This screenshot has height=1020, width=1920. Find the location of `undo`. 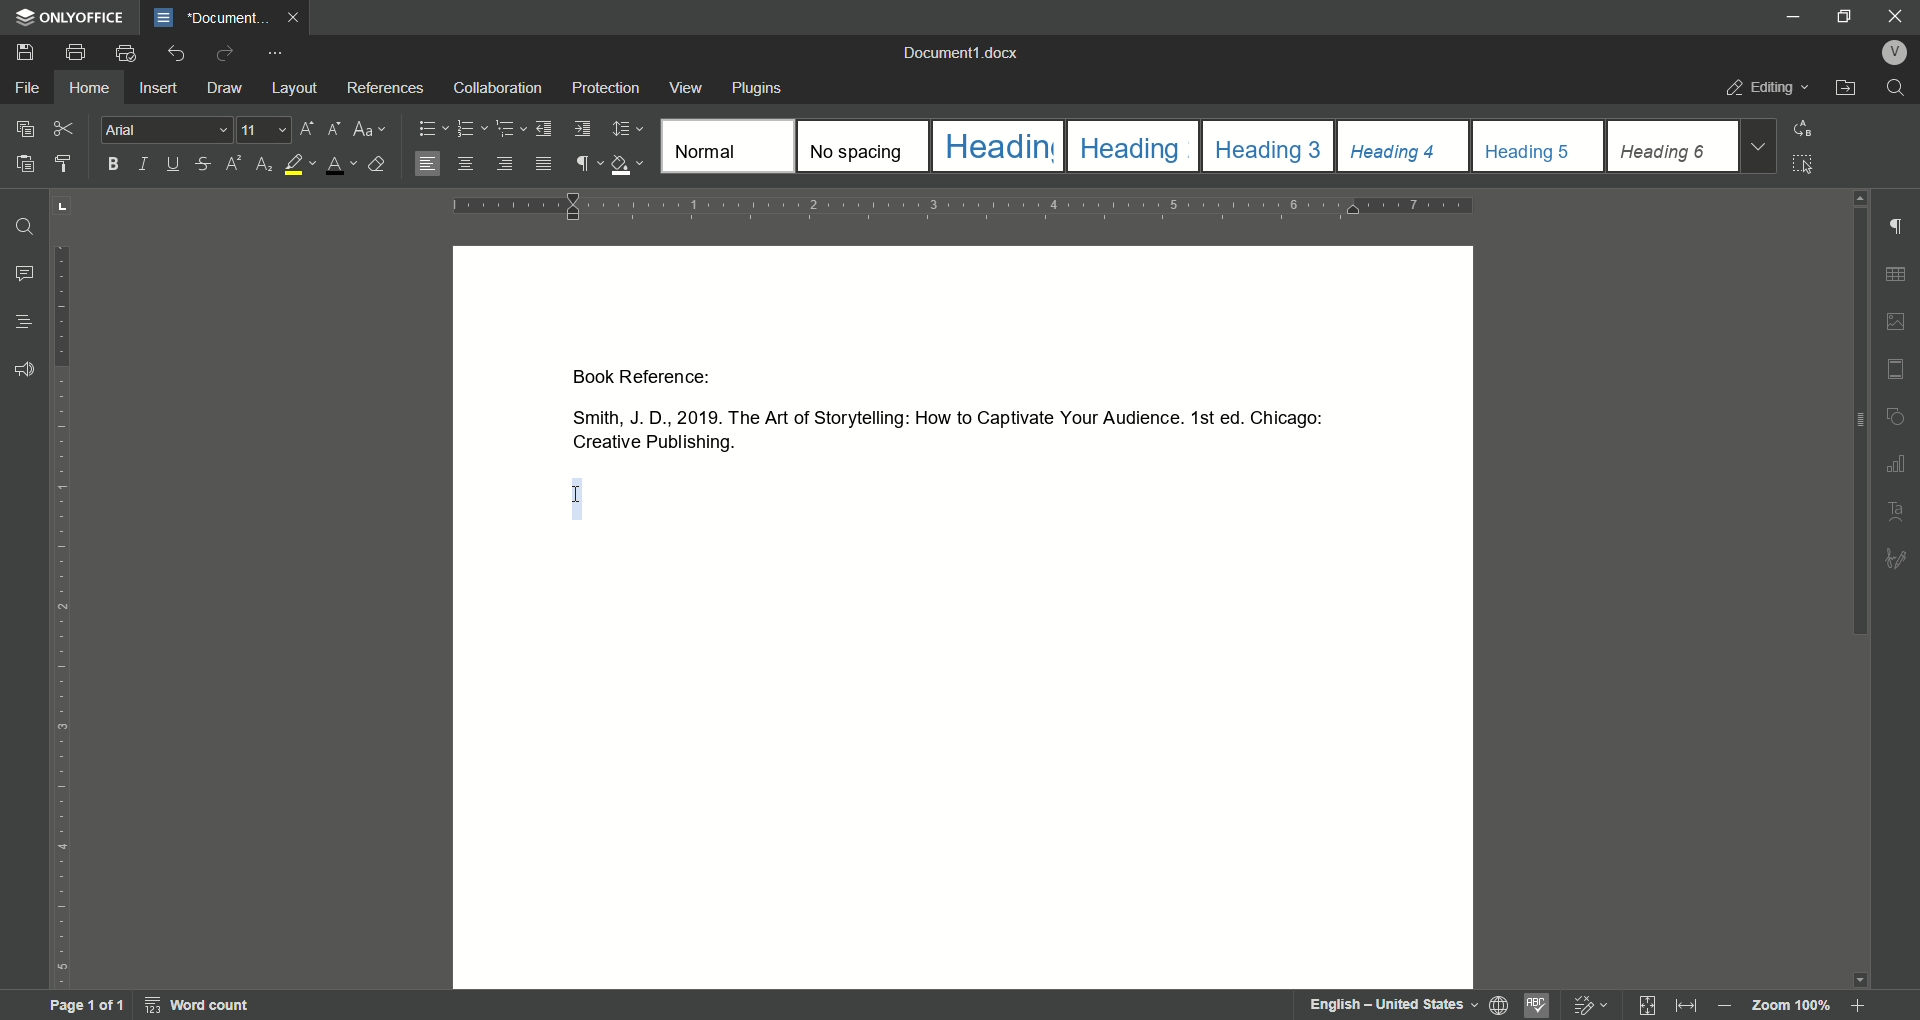

undo is located at coordinates (175, 54).